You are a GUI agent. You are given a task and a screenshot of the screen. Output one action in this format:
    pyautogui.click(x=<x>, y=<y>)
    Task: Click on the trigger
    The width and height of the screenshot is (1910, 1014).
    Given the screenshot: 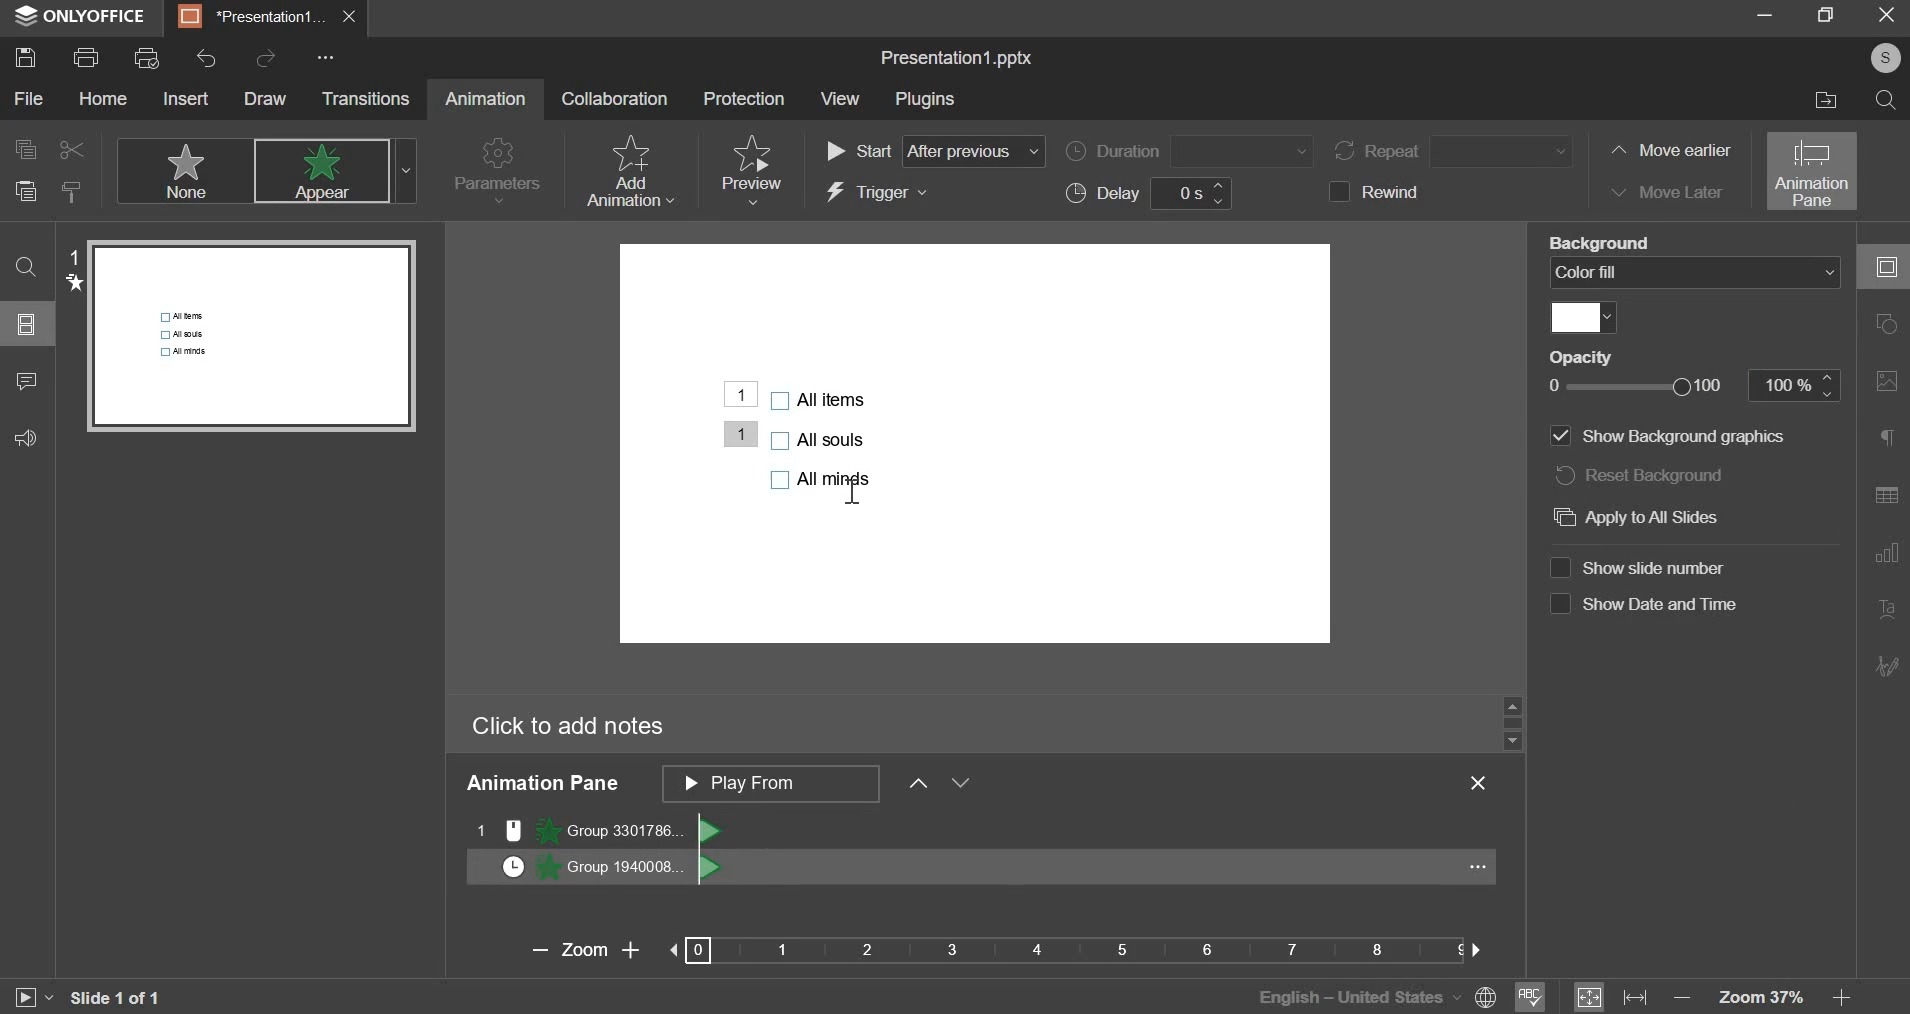 What is the action you would take?
    pyautogui.click(x=878, y=194)
    